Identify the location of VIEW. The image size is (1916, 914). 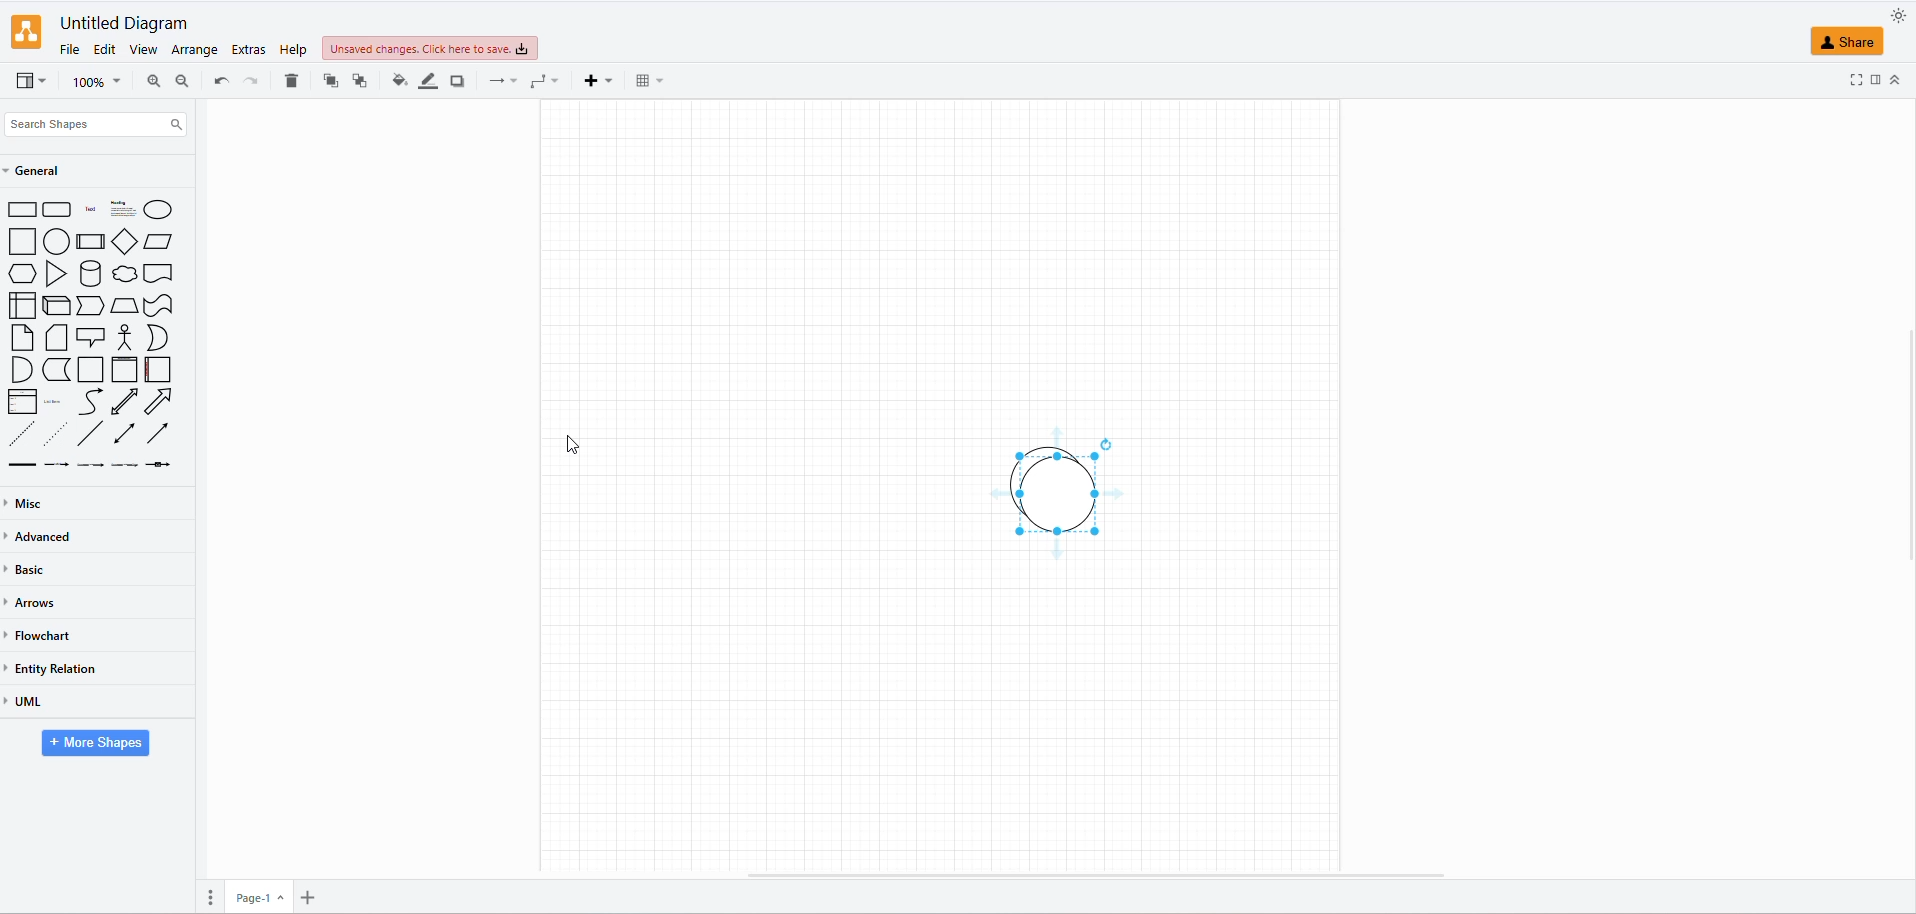
(29, 83).